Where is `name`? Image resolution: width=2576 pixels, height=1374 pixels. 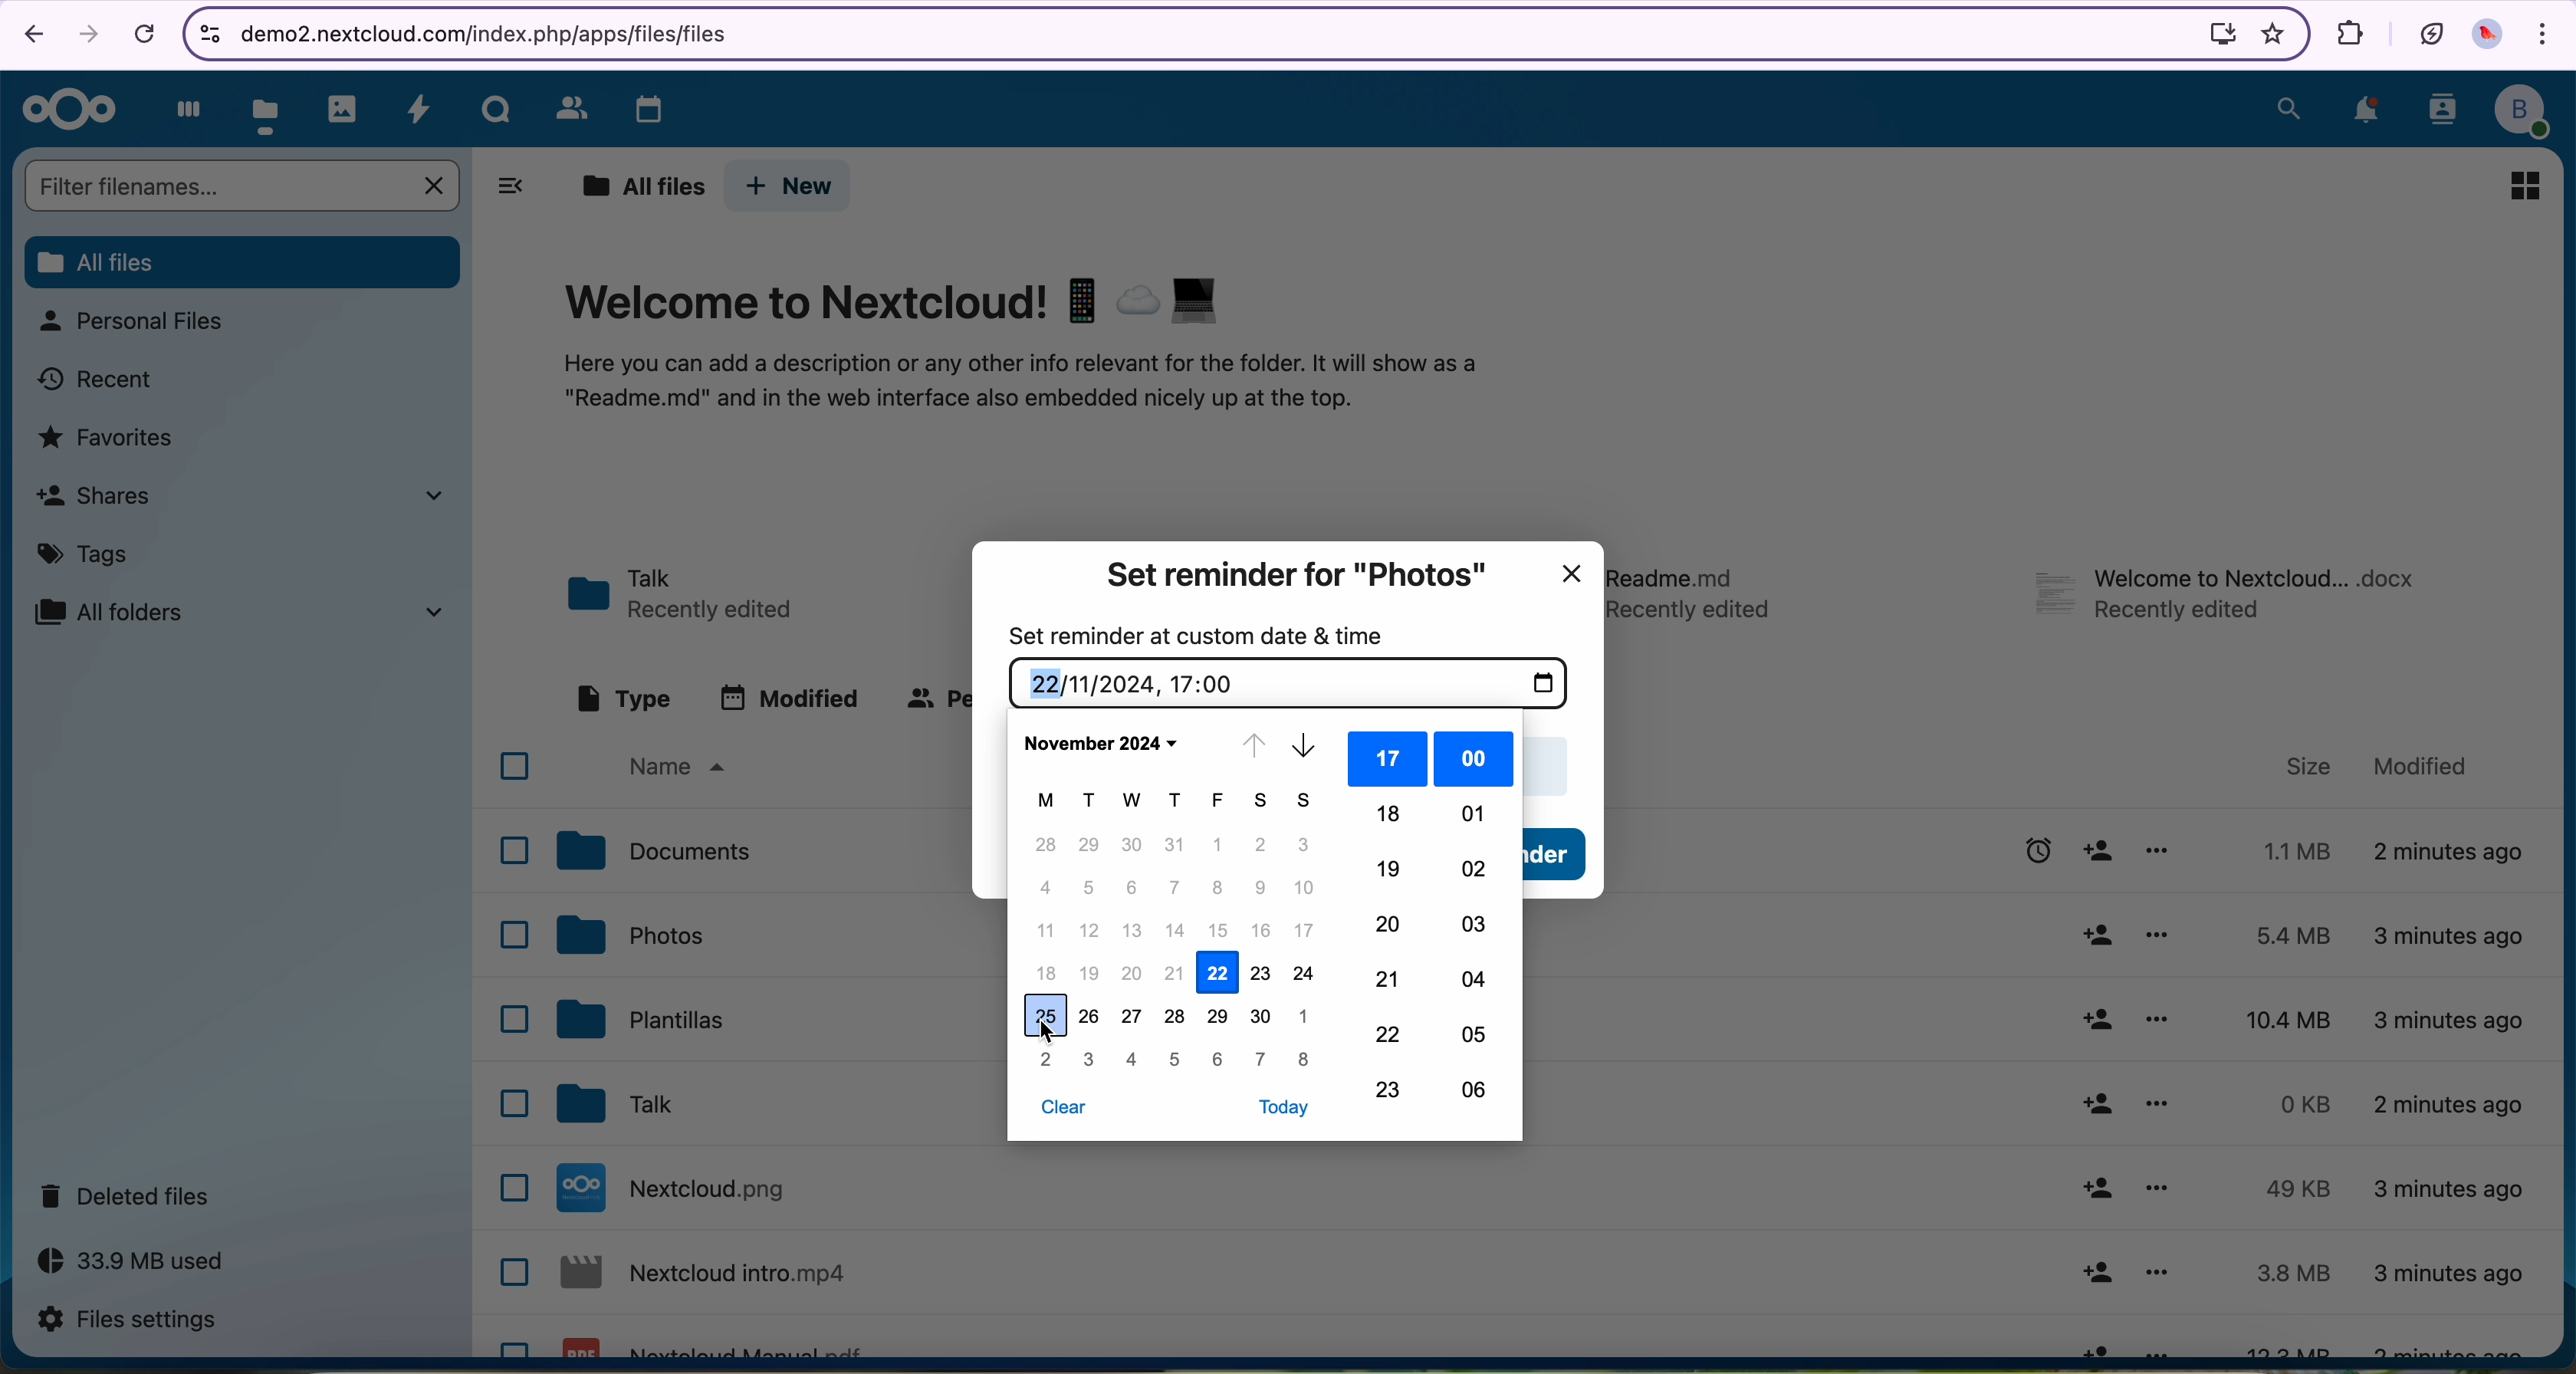 name is located at coordinates (687, 767).